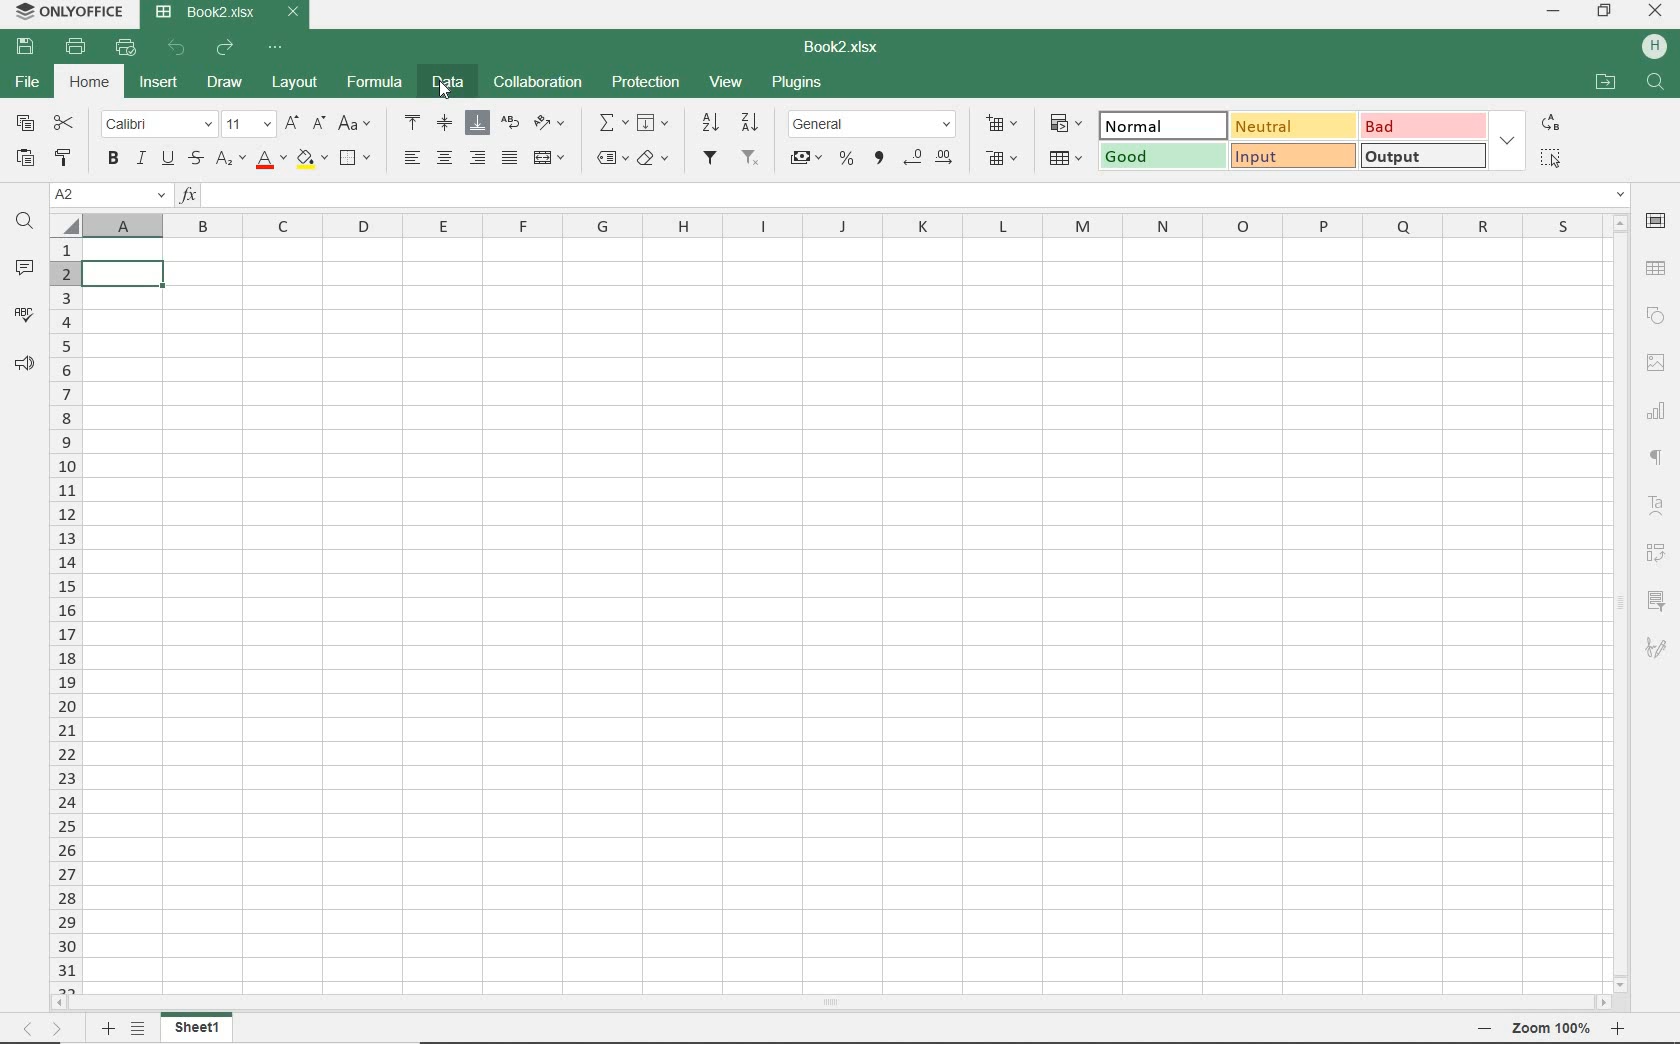 The image size is (1680, 1044). Describe the element at coordinates (443, 122) in the screenshot. I see `ALIGN MIDDLE` at that location.